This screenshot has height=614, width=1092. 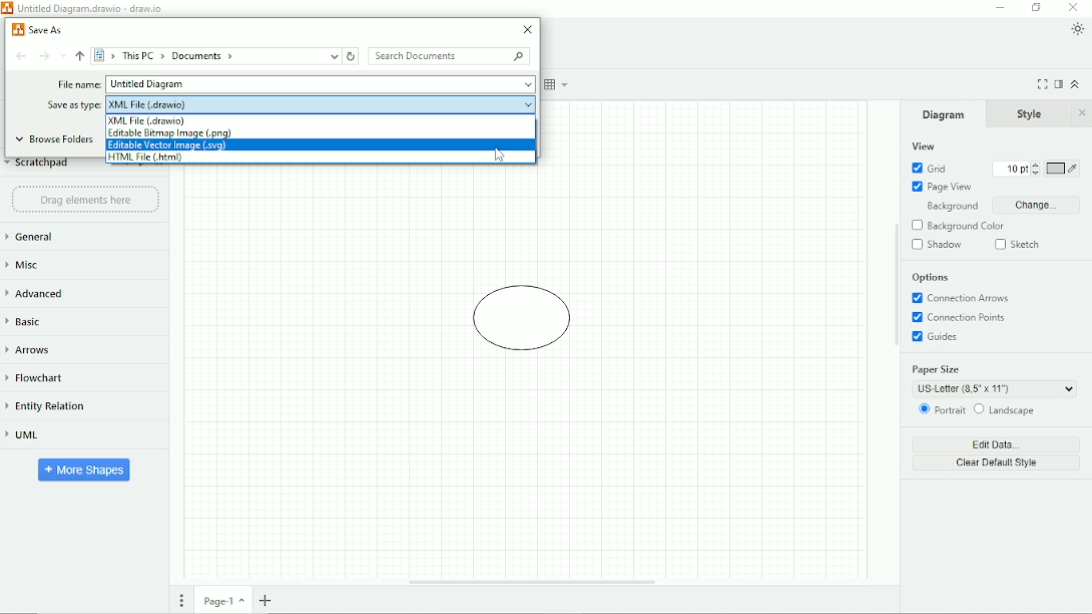 What do you see at coordinates (960, 297) in the screenshot?
I see `Connection Arrows` at bounding box center [960, 297].